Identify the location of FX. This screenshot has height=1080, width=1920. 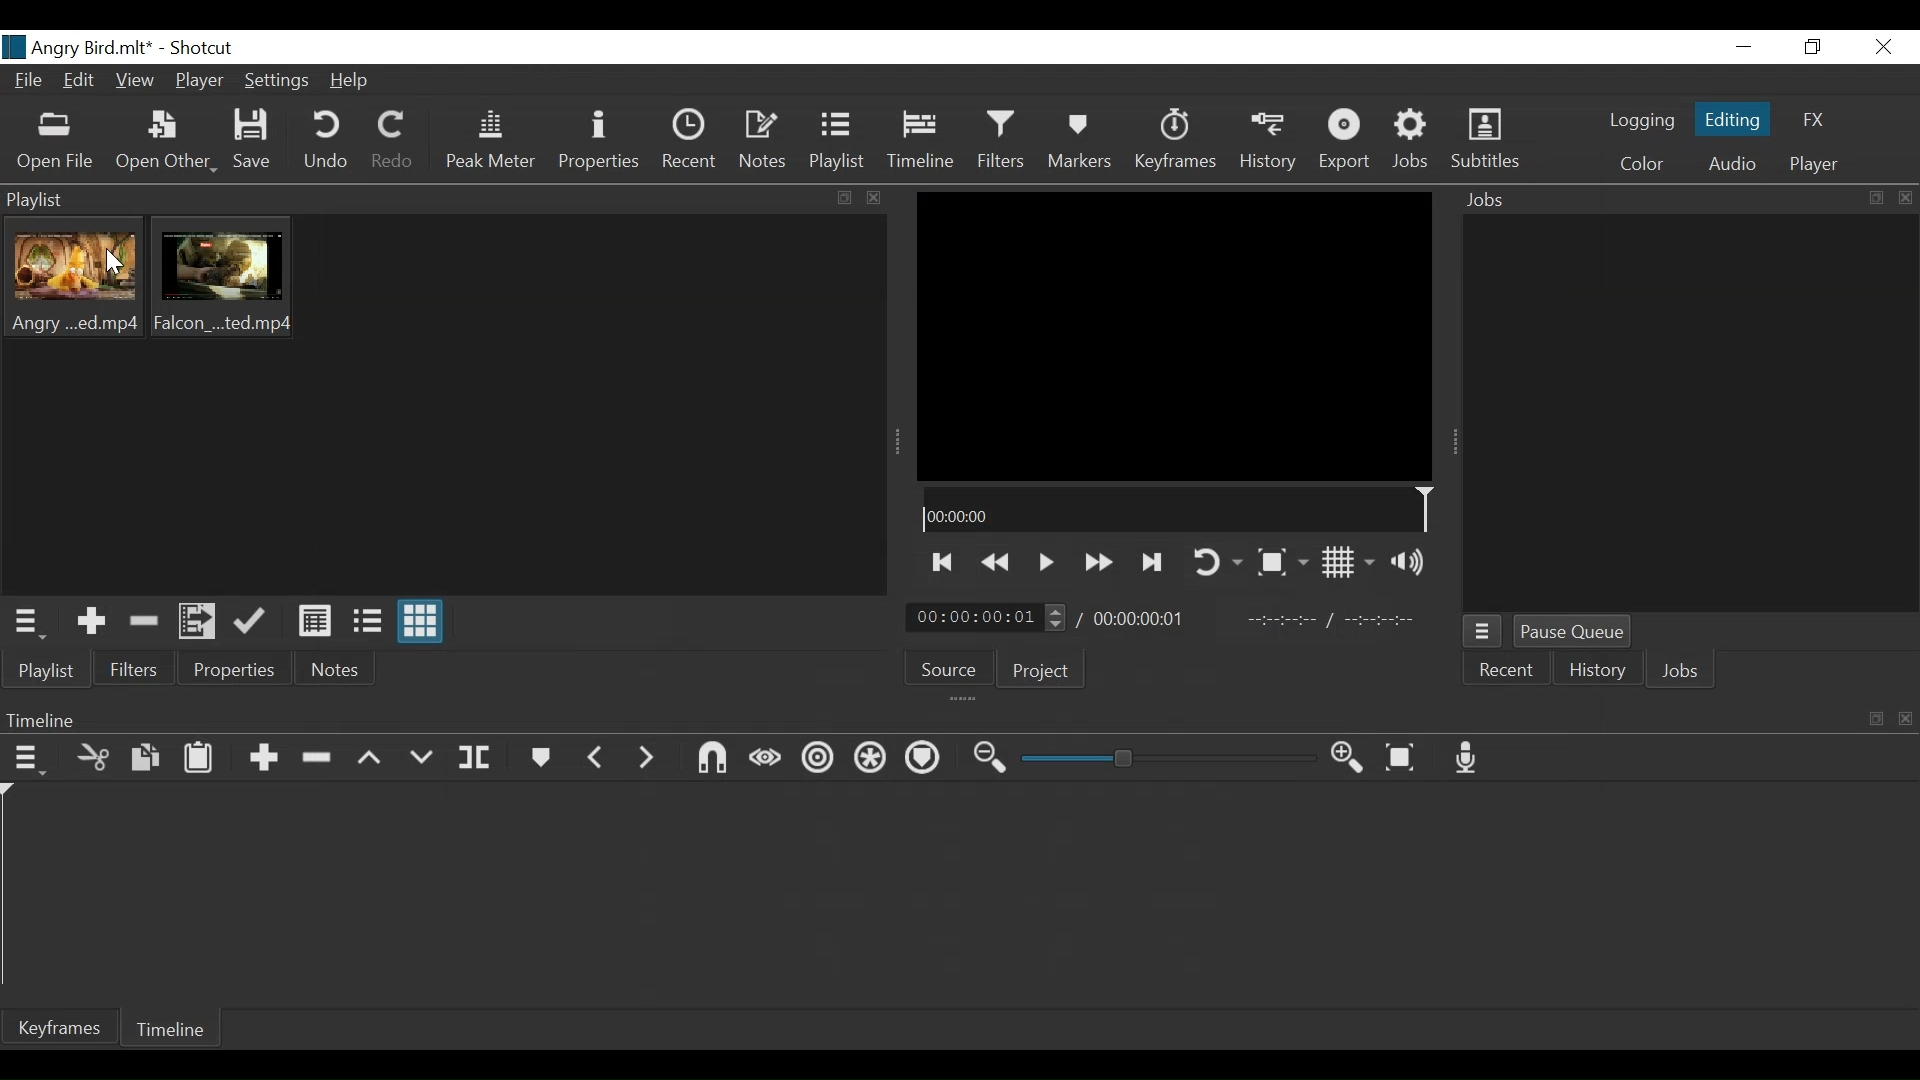
(1811, 120).